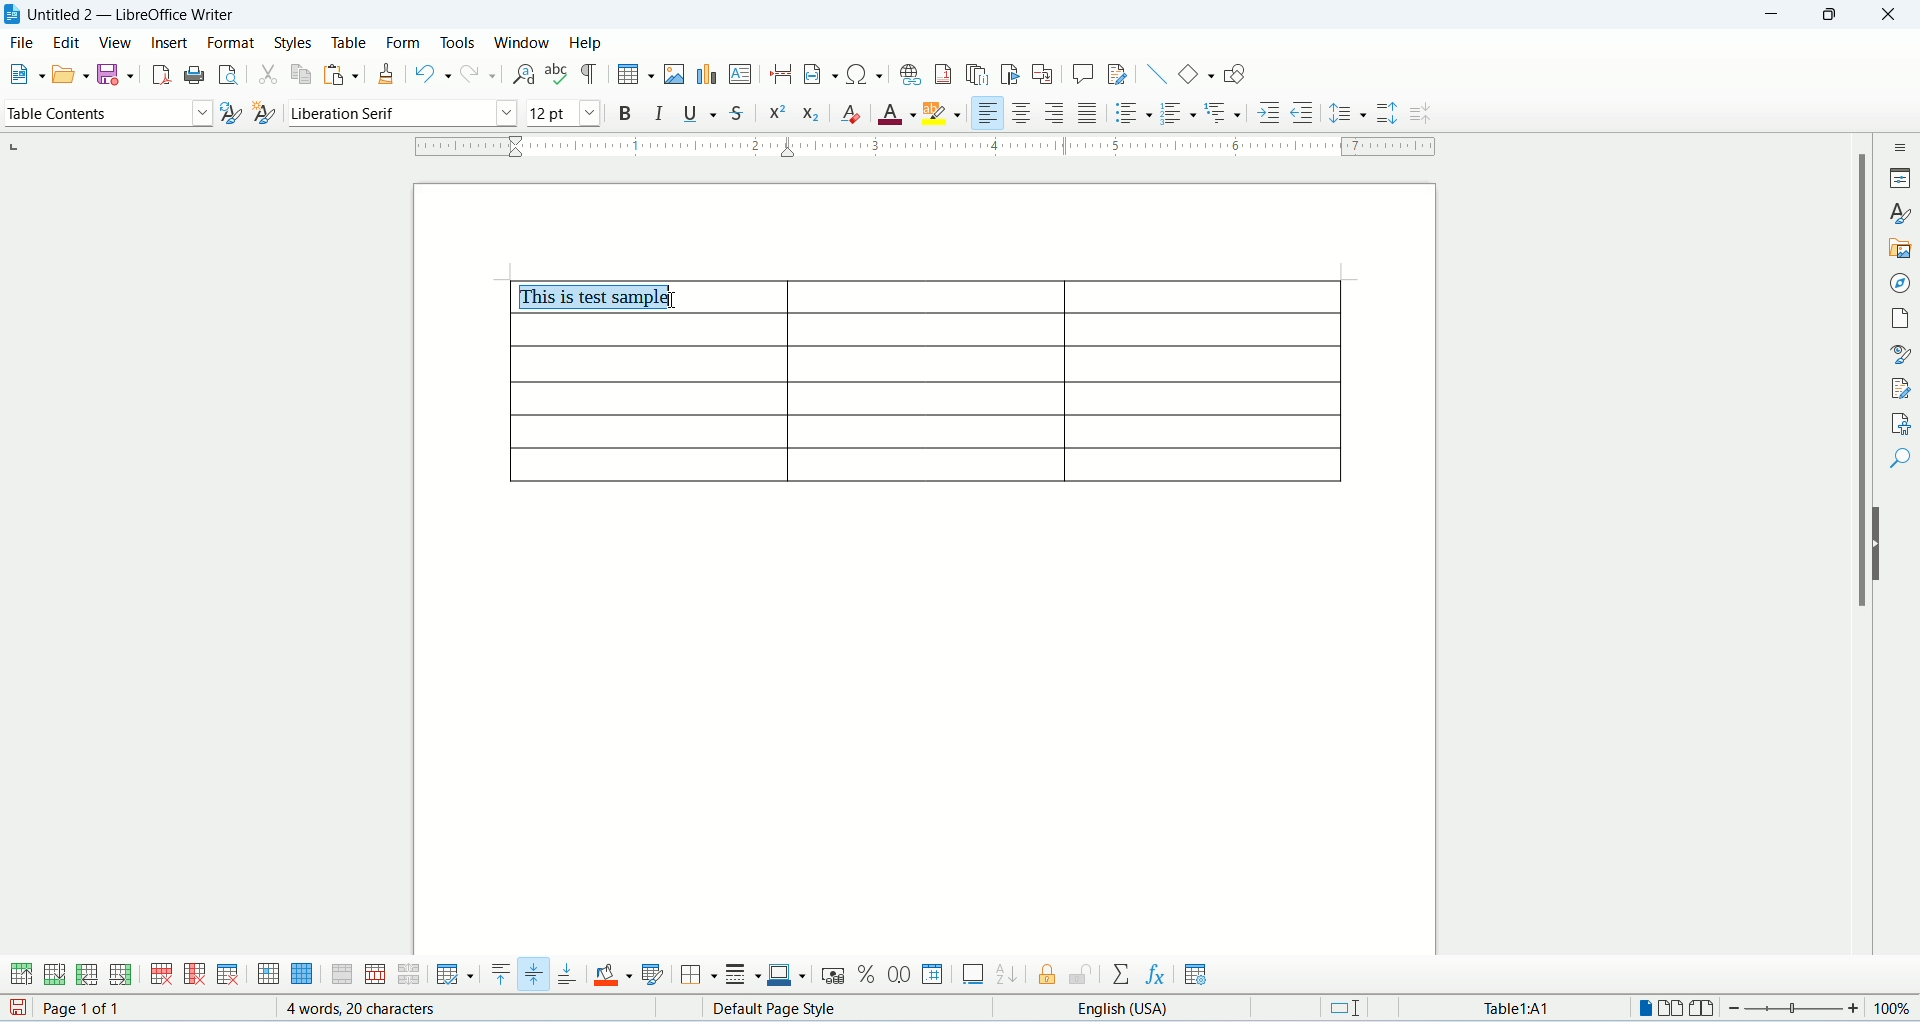 The width and height of the screenshot is (1920, 1022). Describe the element at coordinates (941, 112) in the screenshot. I see `character highlighting` at that location.